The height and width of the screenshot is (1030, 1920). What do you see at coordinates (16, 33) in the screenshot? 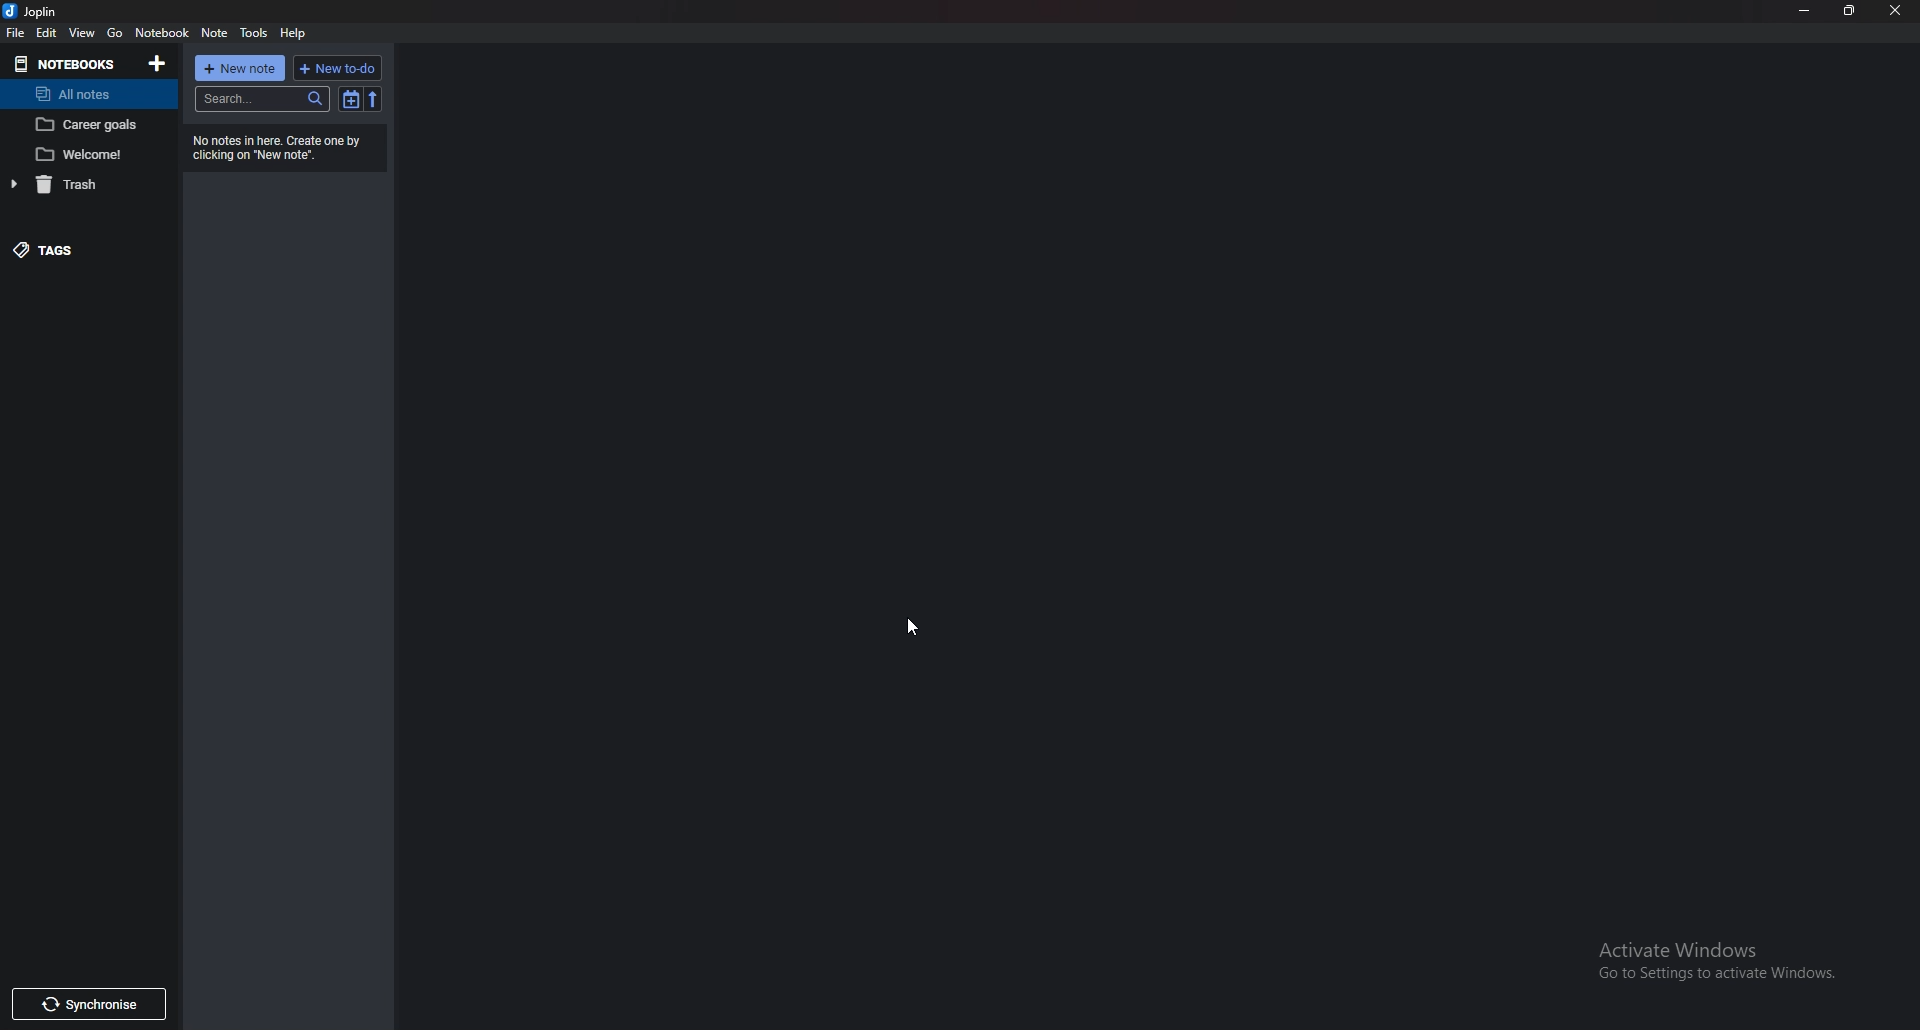
I see `file` at bounding box center [16, 33].